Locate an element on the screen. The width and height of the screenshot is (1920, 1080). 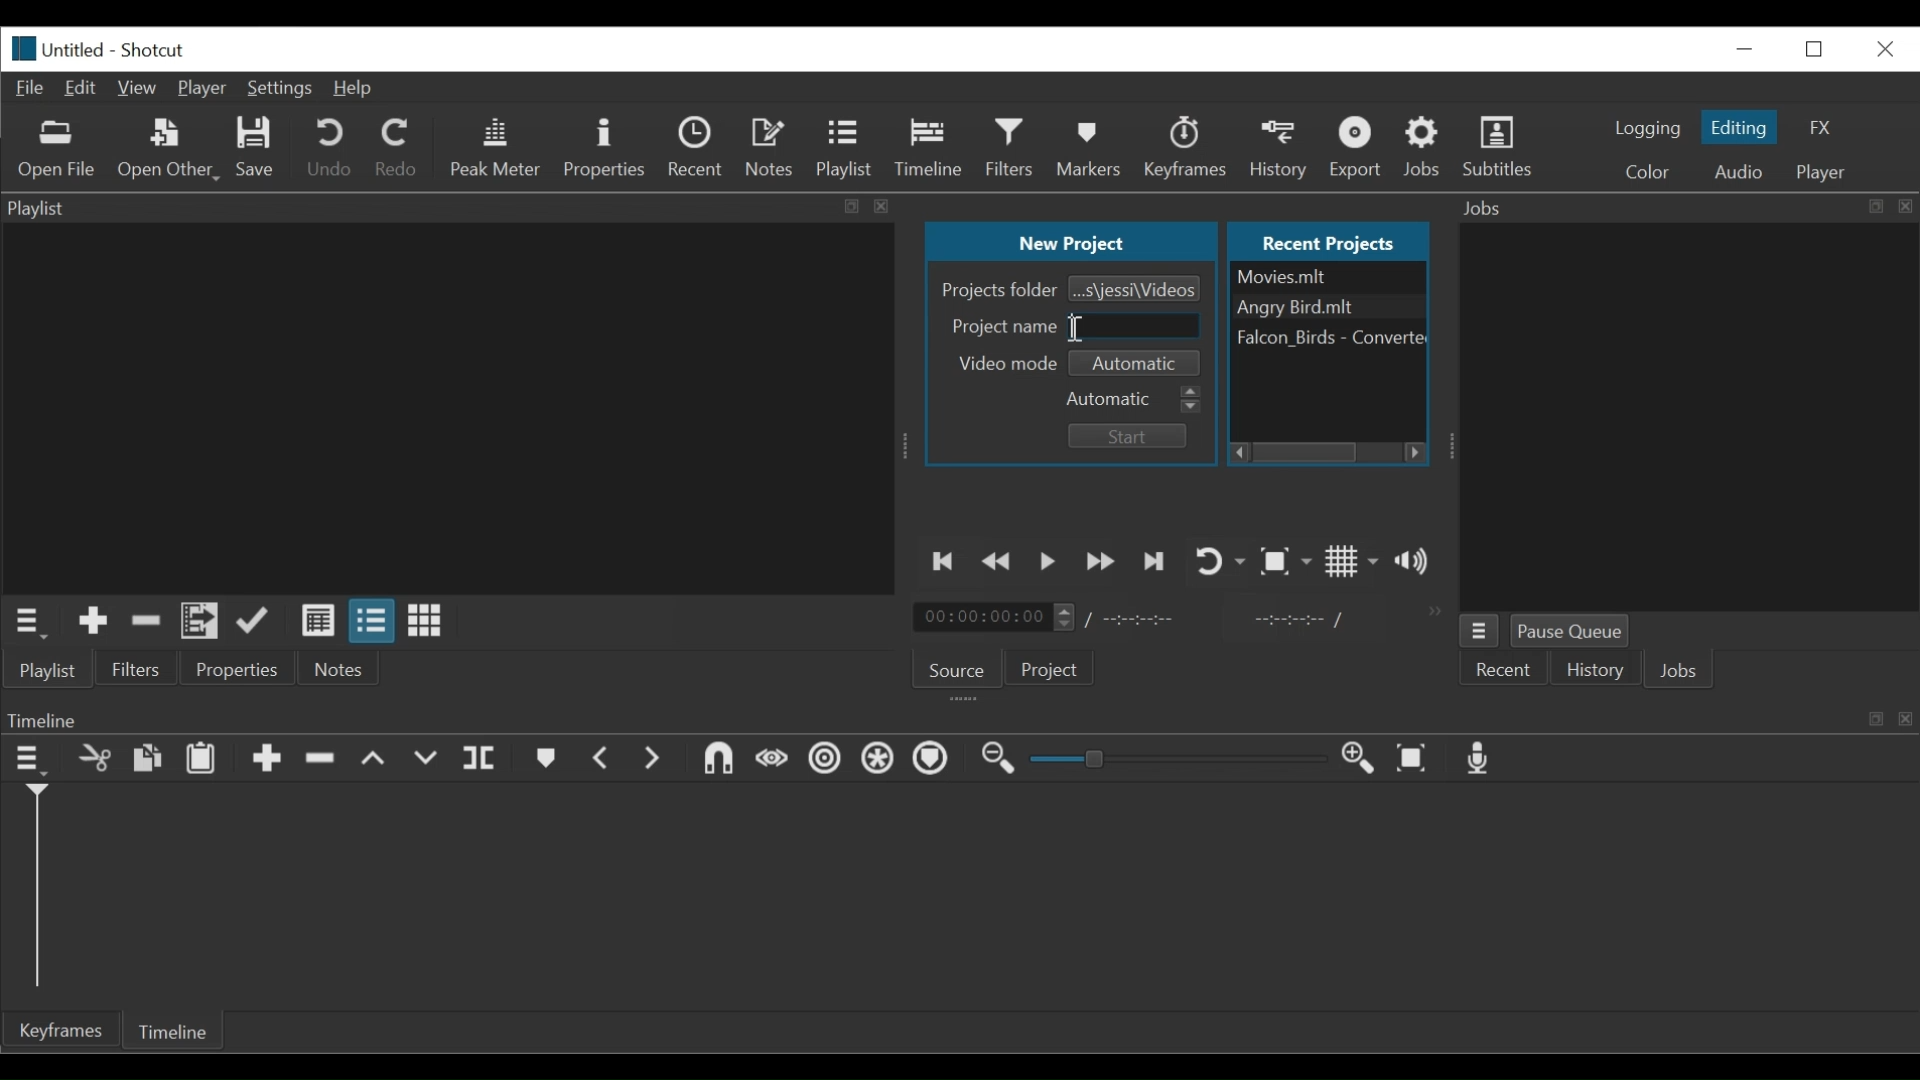
Lift is located at coordinates (380, 759).